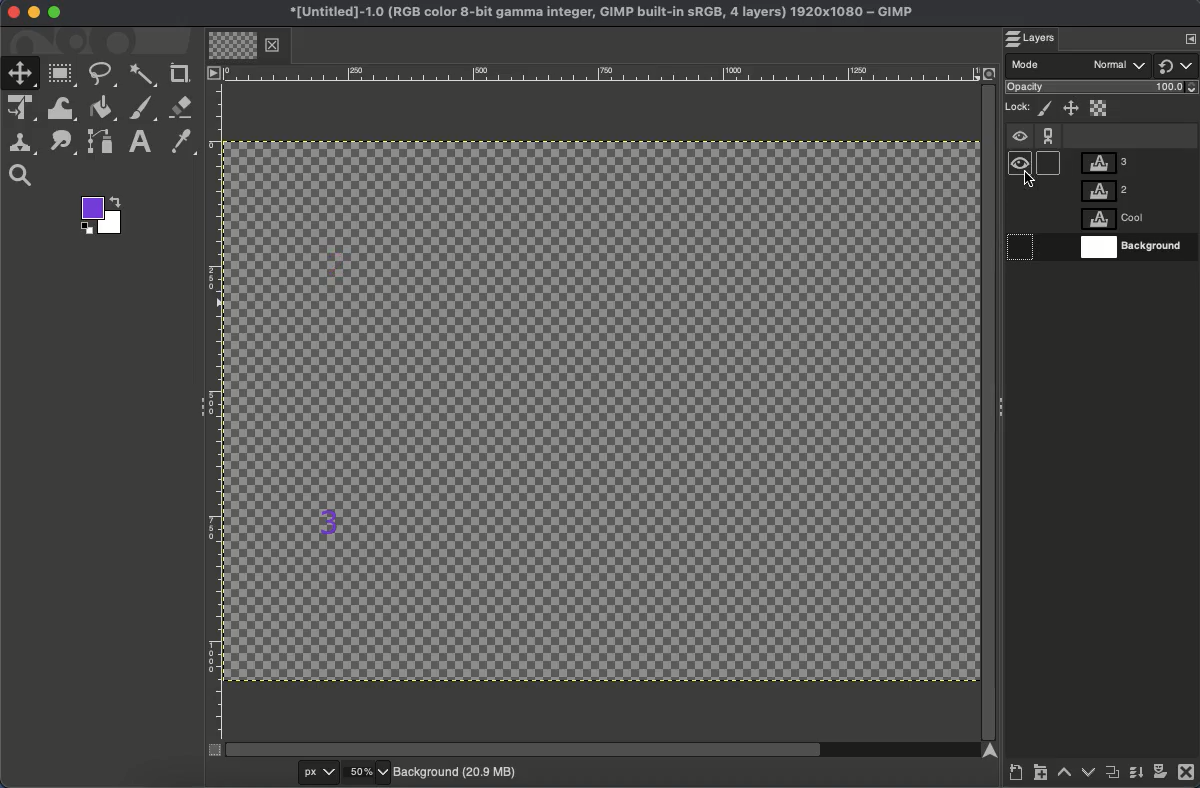 Image resolution: width=1200 pixels, height=788 pixels. What do you see at coordinates (597, 14) in the screenshot?
I see `Name` at bounding box center [597, 14].